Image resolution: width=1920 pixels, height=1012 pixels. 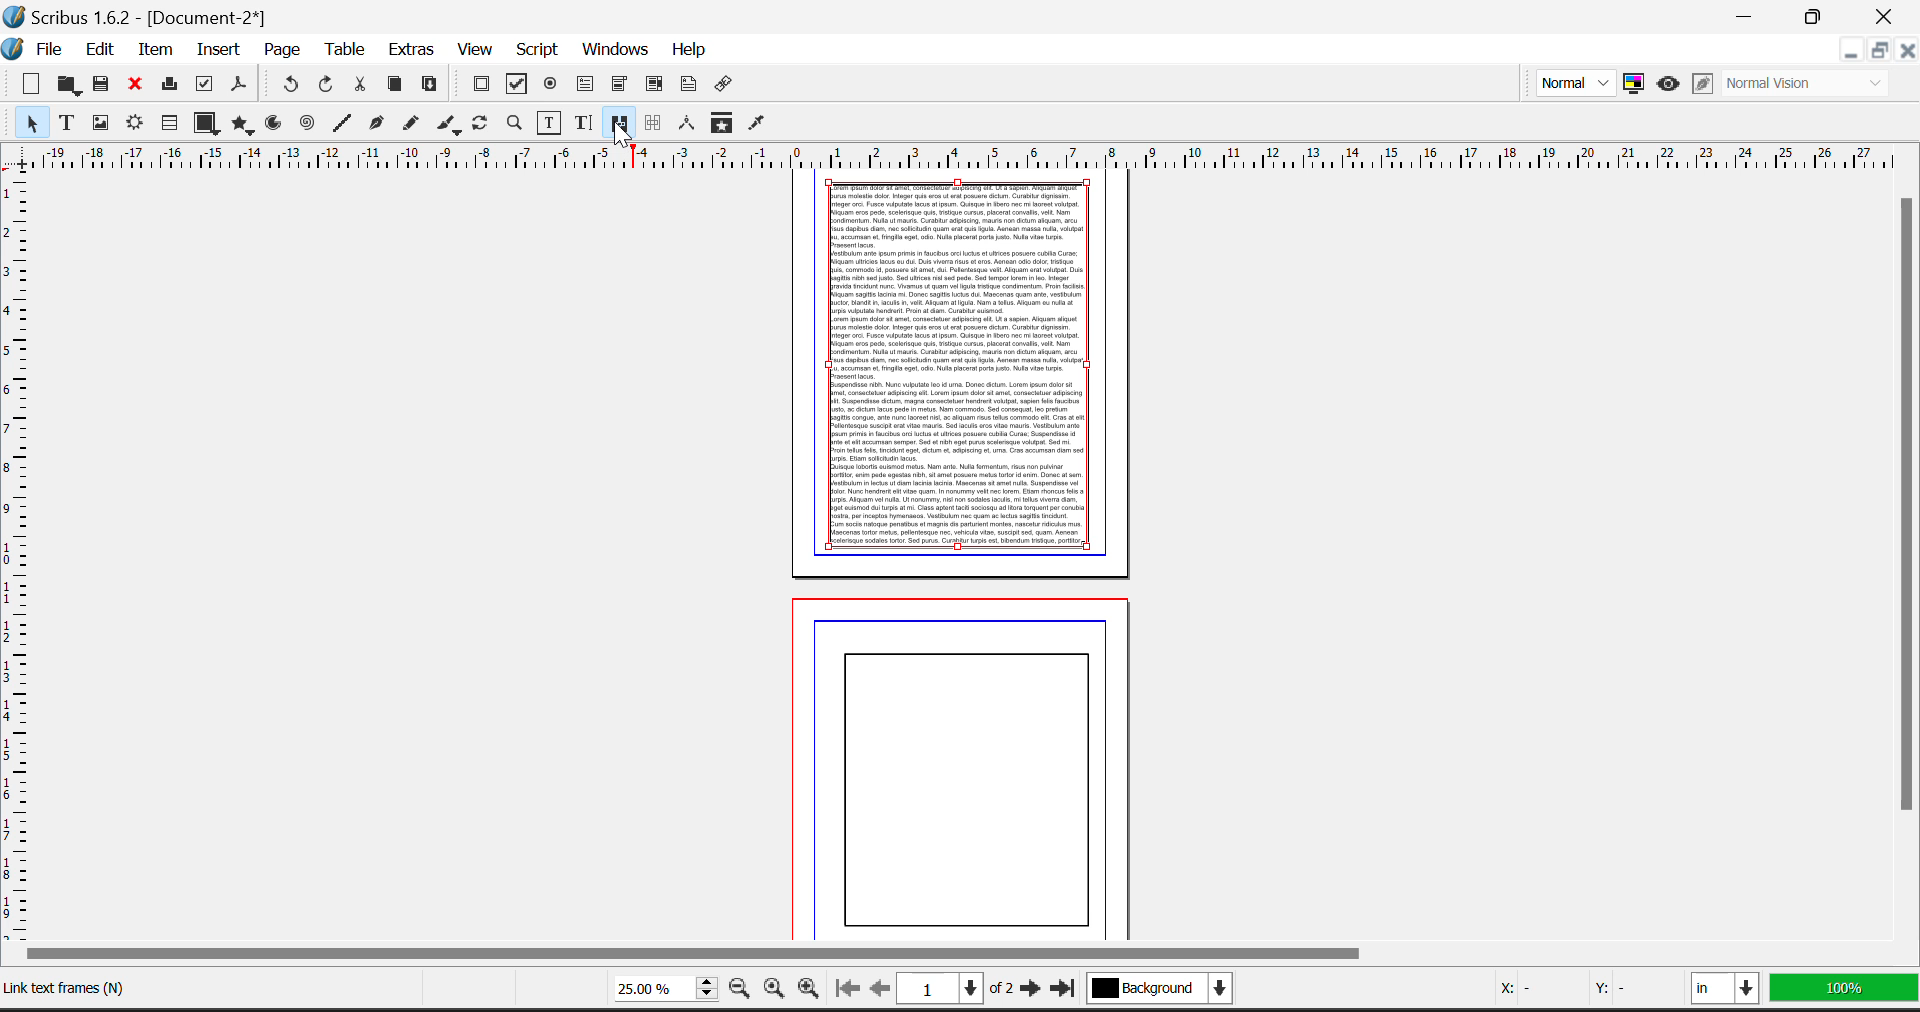 I want to click on Table, so click(x=346, y=52).